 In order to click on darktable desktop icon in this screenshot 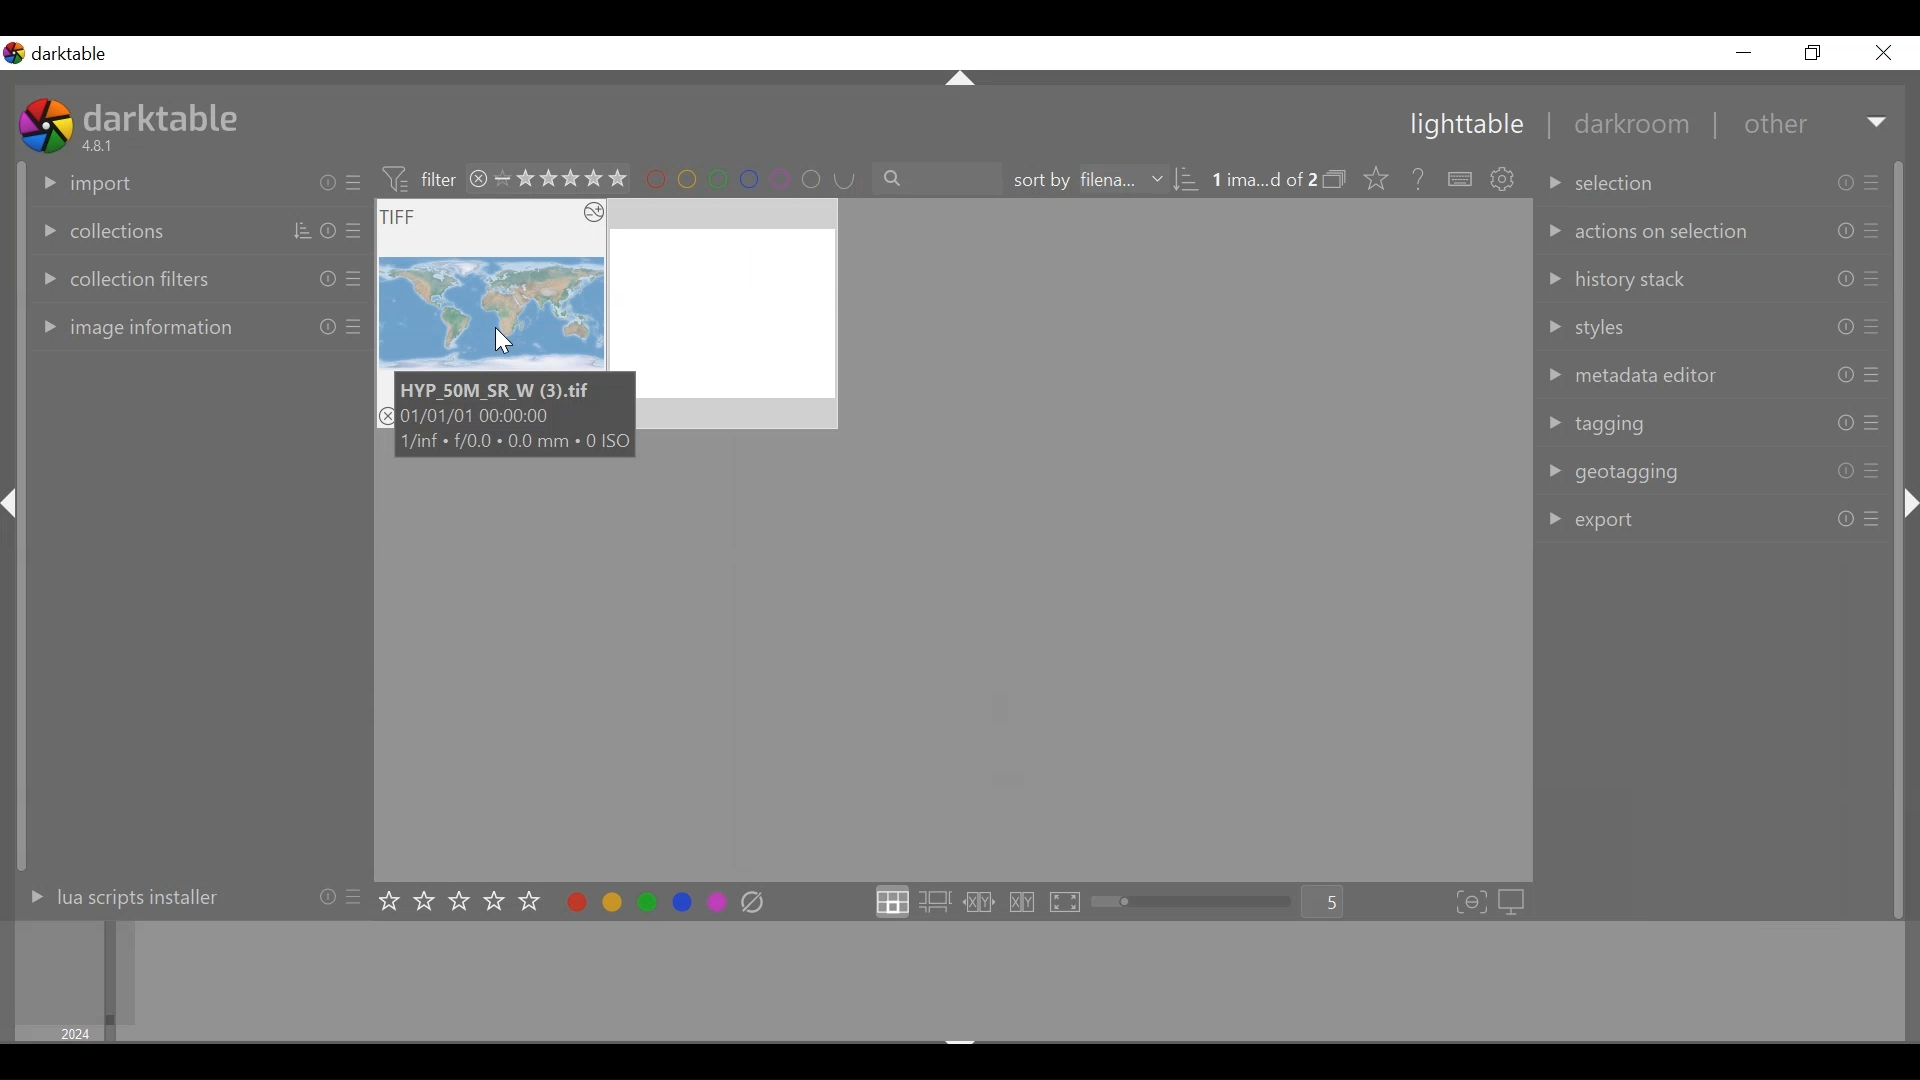, I will do `click(46, 127)`.